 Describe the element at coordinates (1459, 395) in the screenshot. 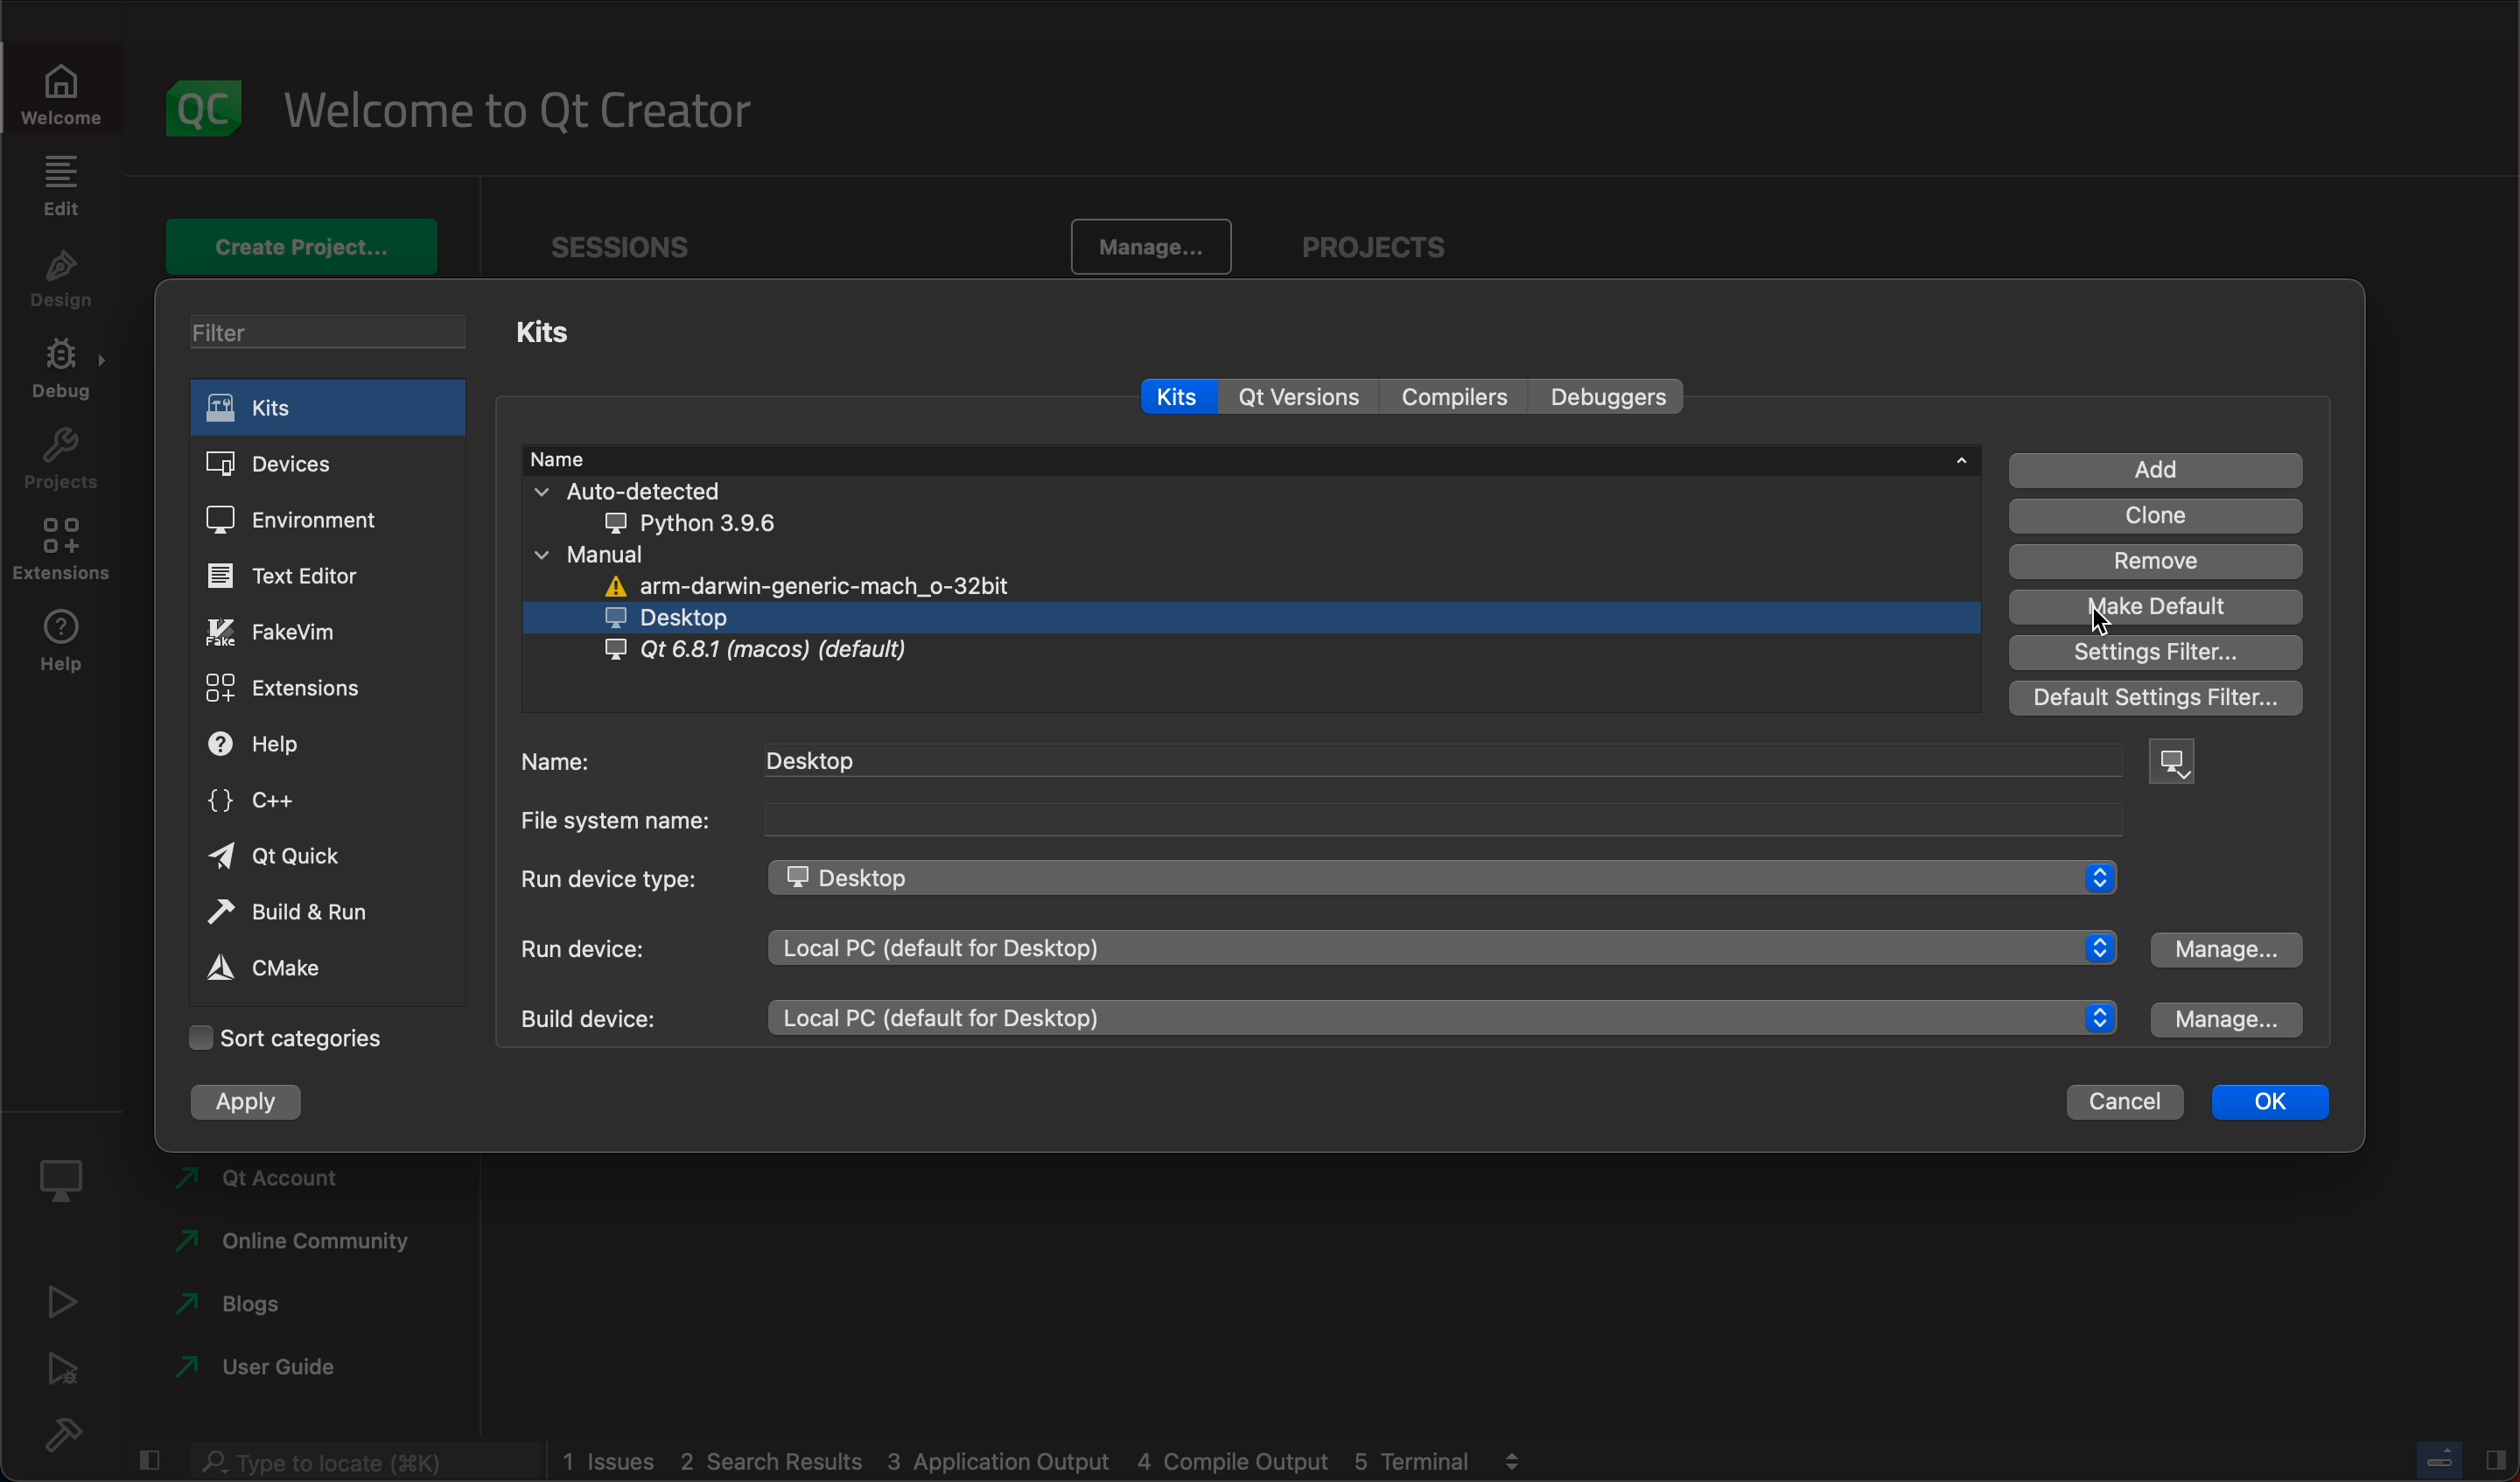

I see `compilers` at that location.